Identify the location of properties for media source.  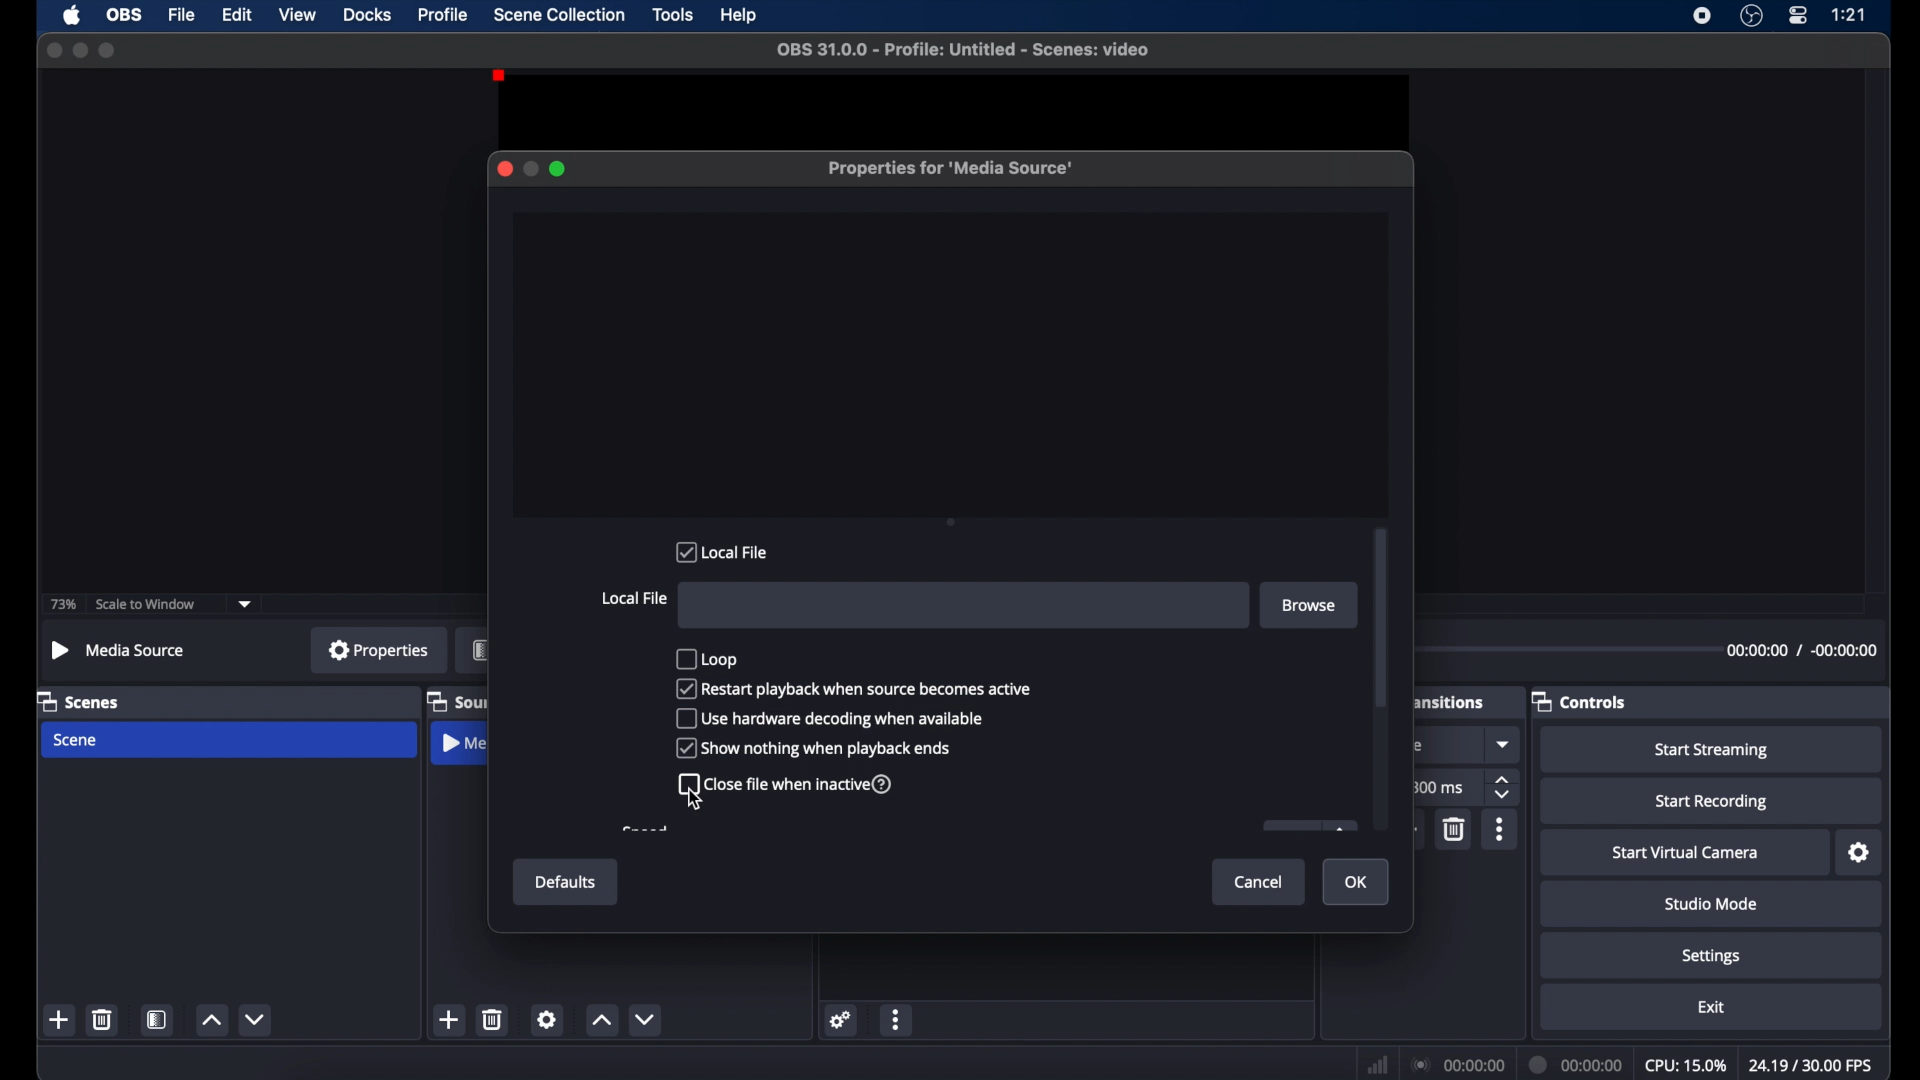
(949, 168).